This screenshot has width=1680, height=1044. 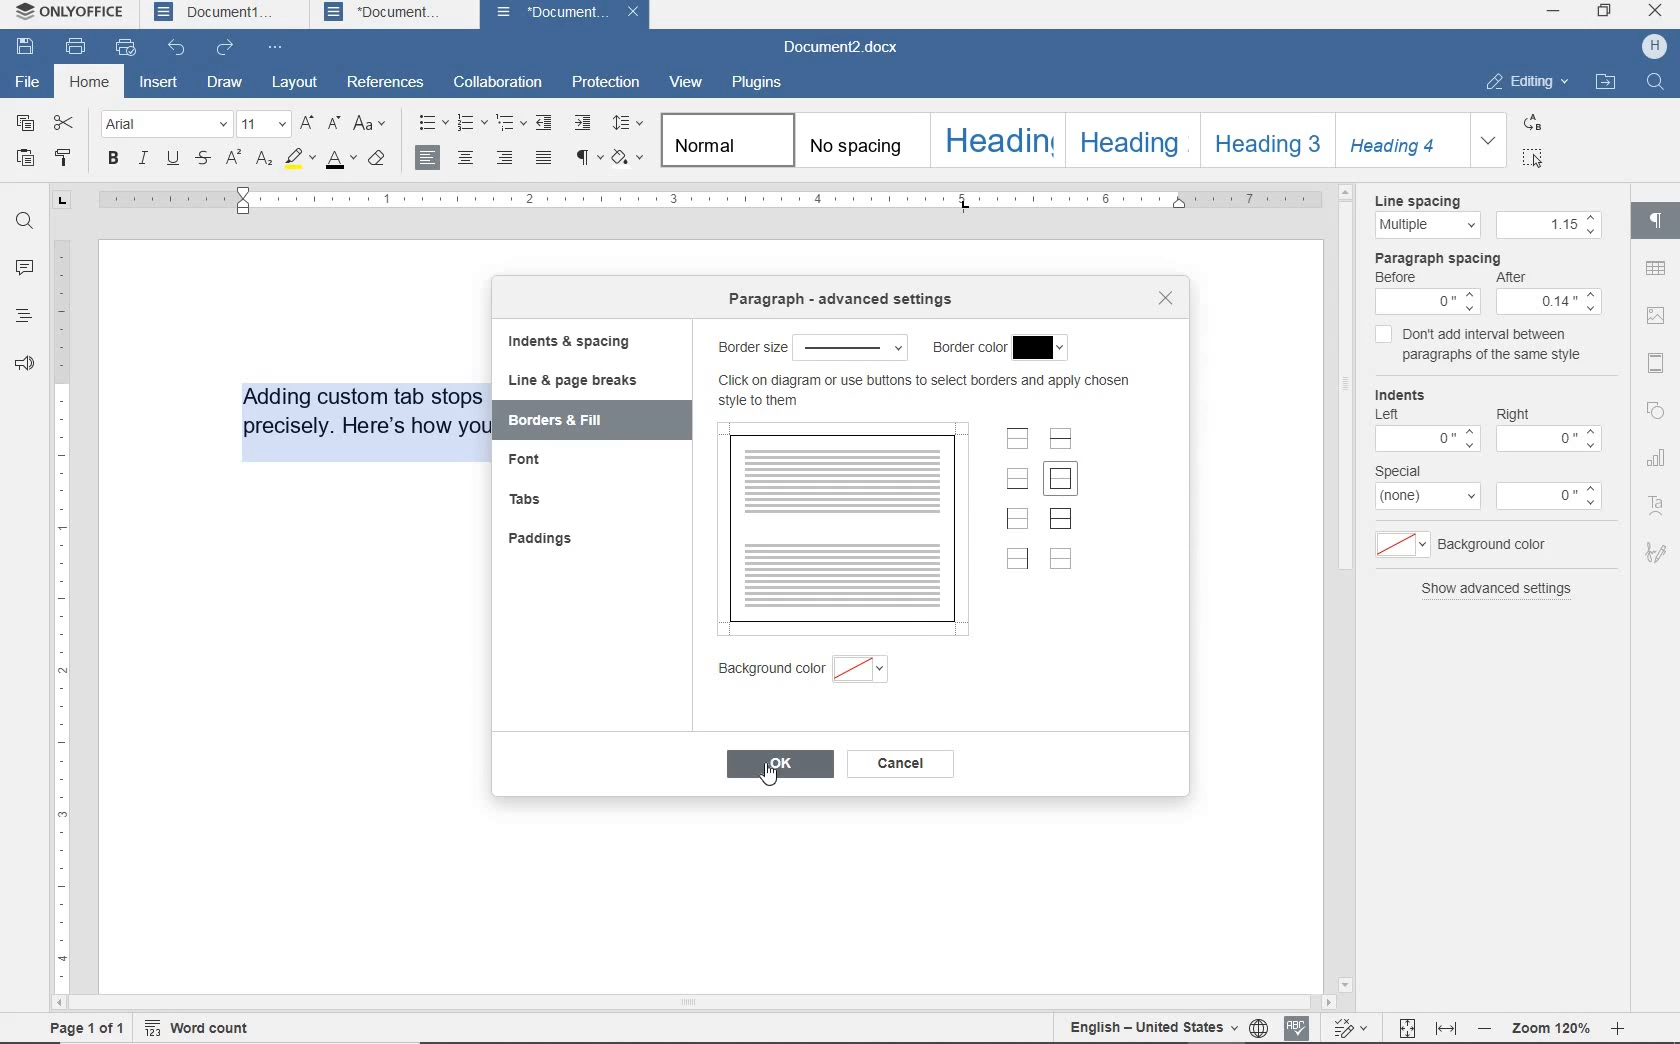 I want to click on normal, so click(x=724, y=140).